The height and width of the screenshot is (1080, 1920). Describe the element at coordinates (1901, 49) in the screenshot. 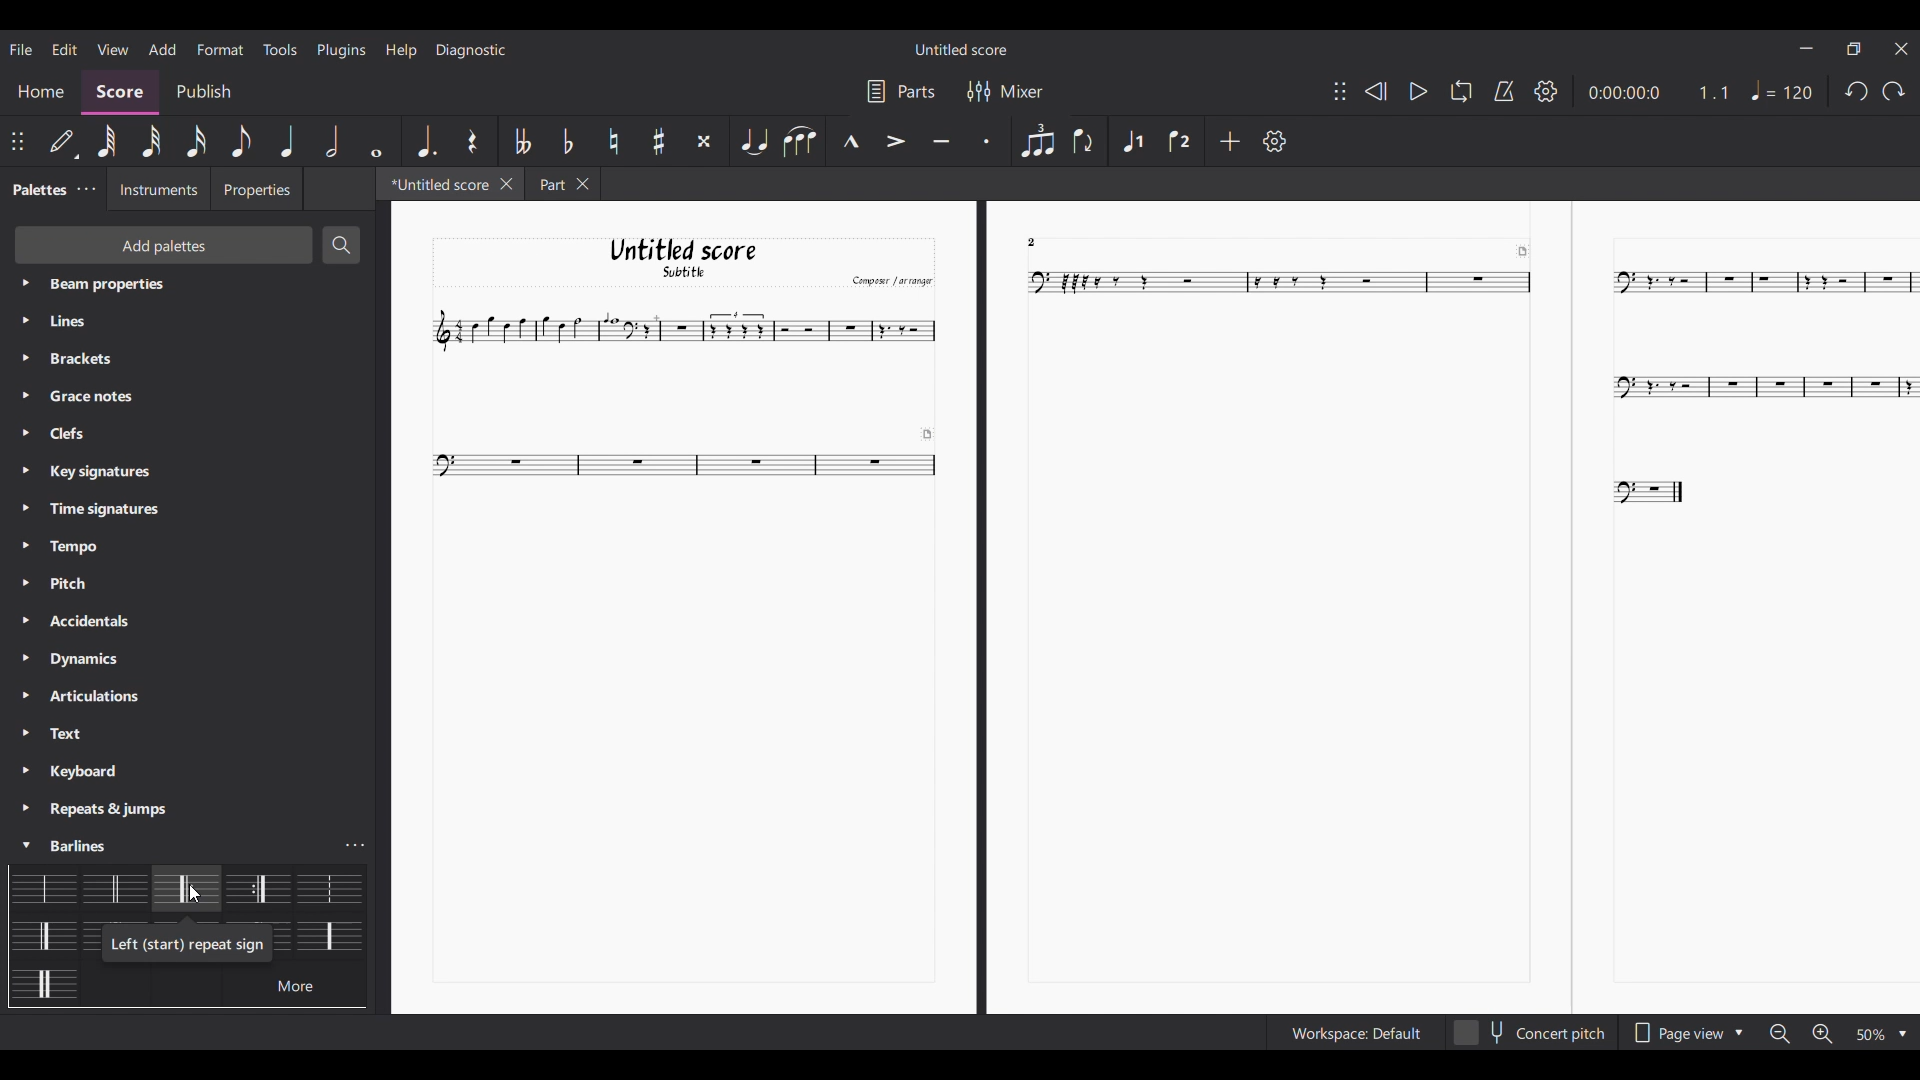

I see `Close interface` at that location.